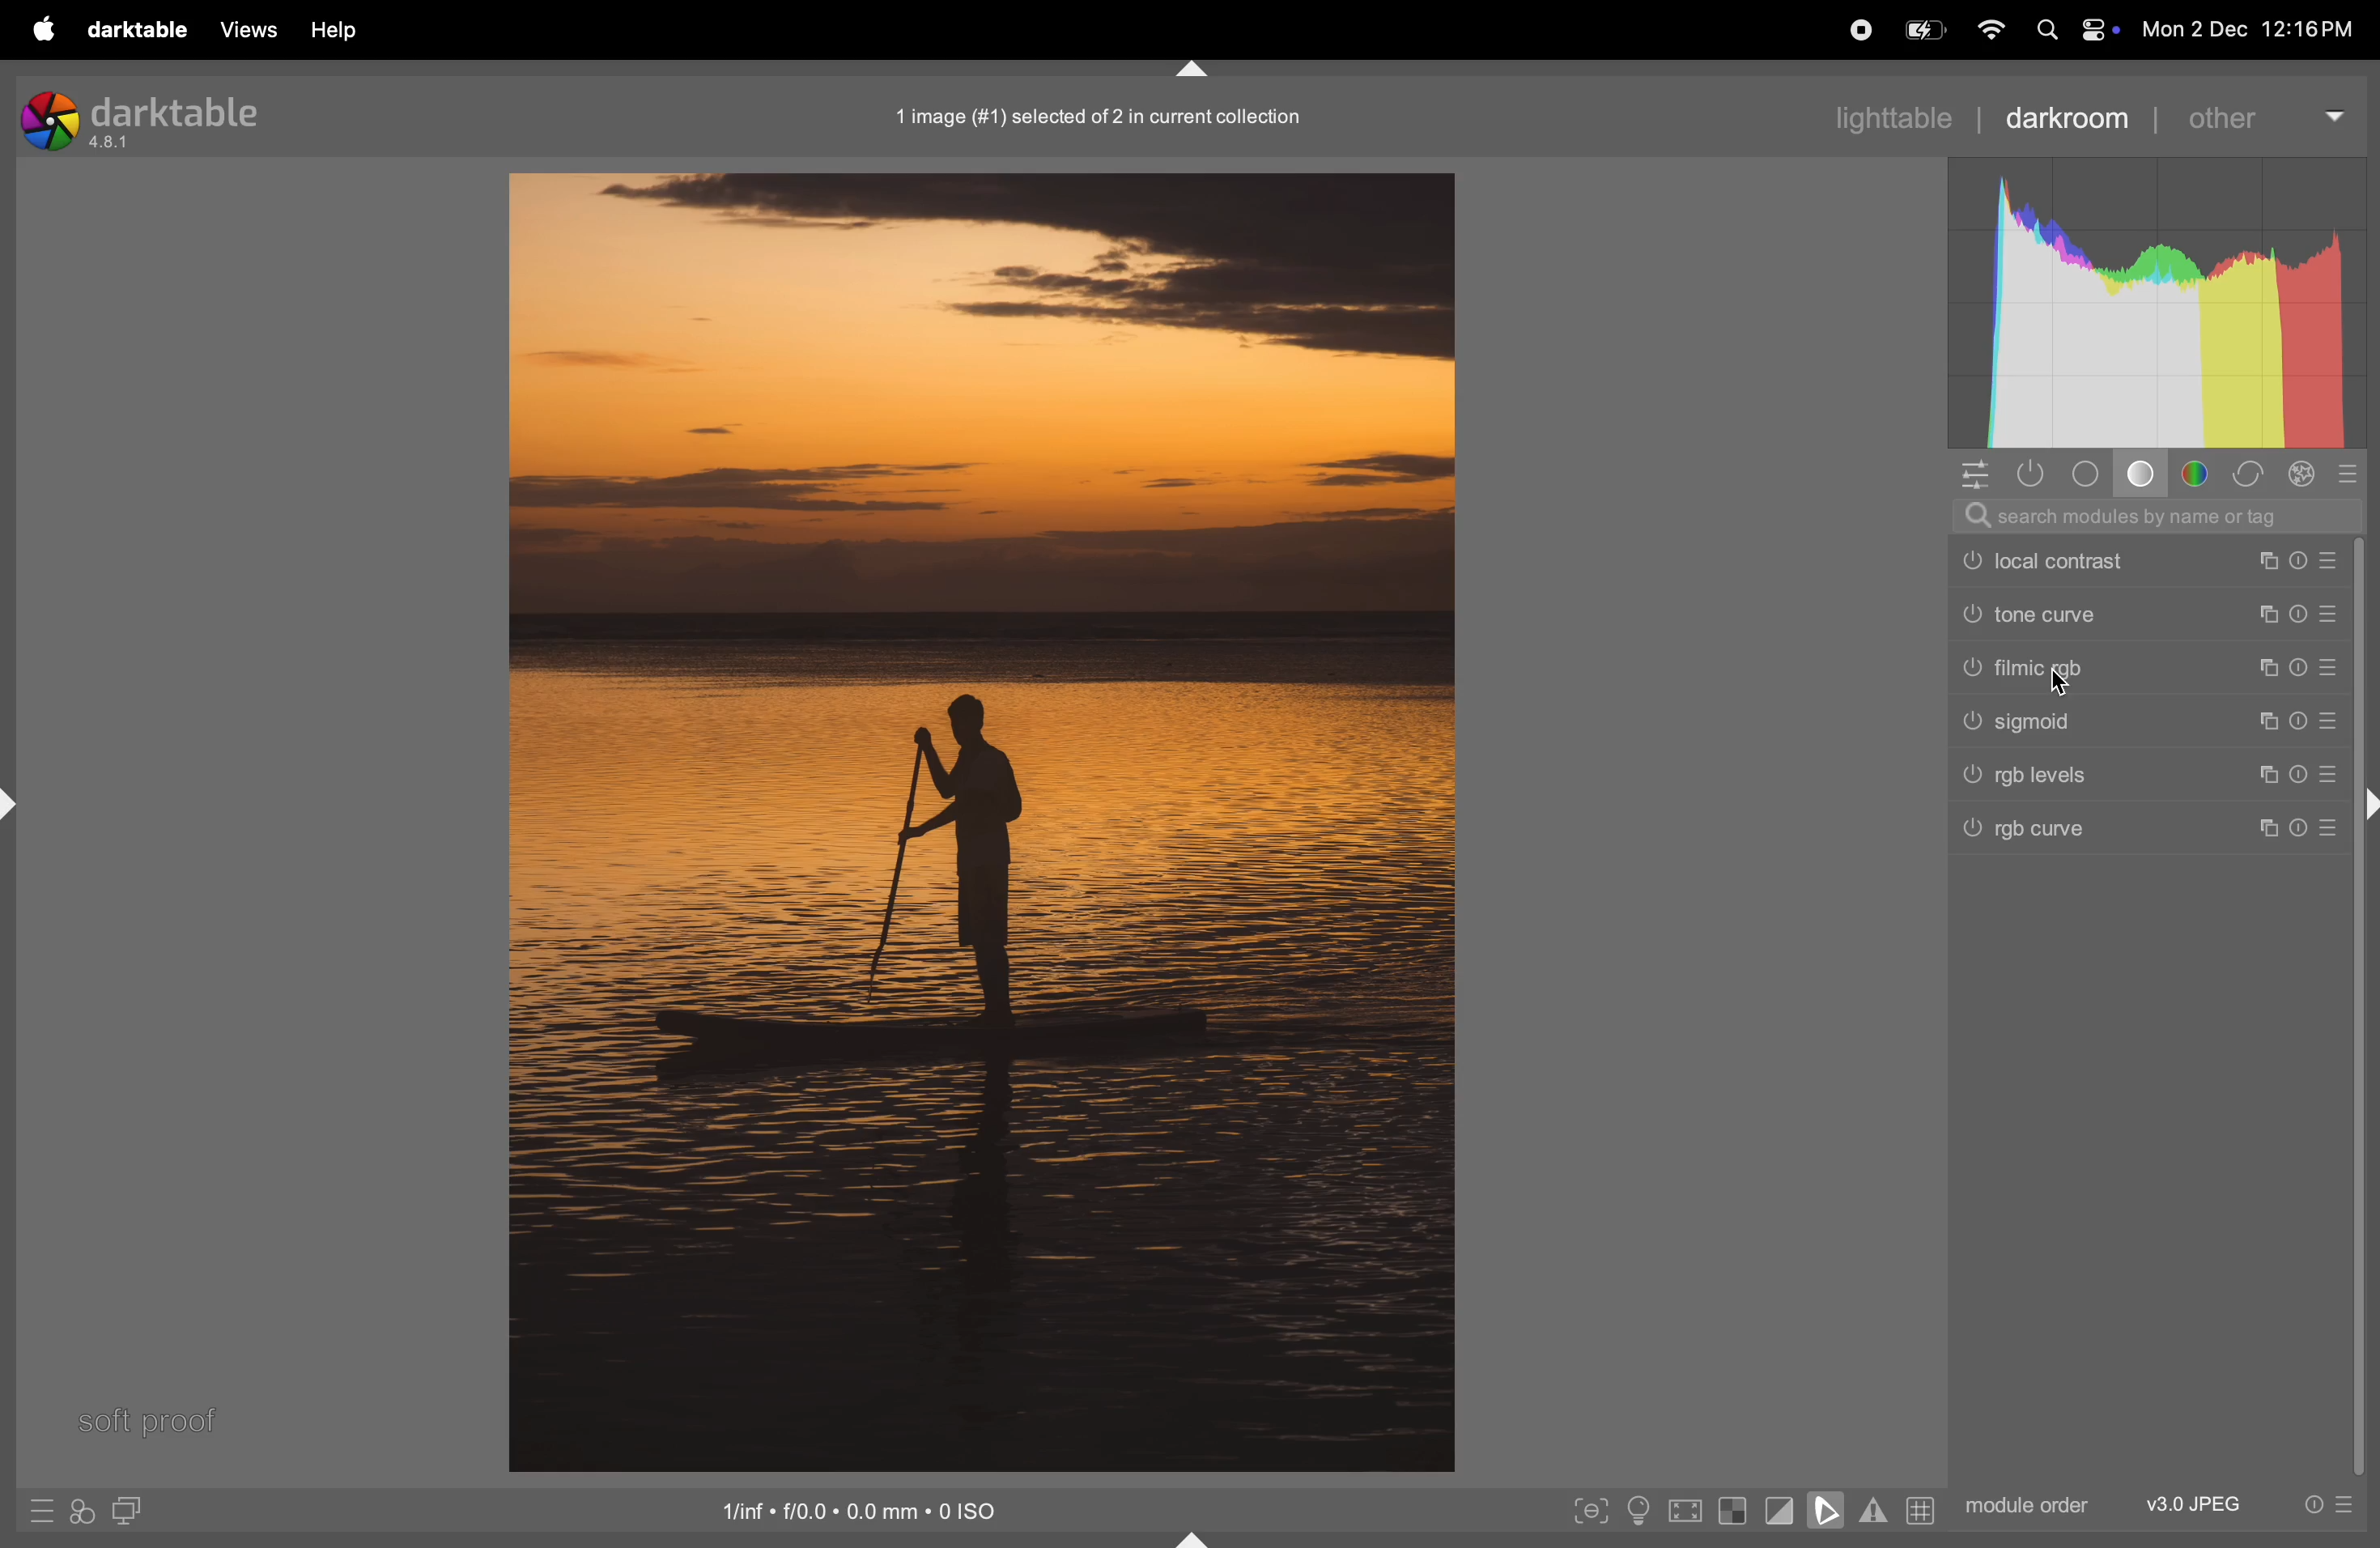  What do you see at coordinates (2320, 1503) in the screenshot?
I see `quick acess to presets` at bounding box center [2320, 1503].